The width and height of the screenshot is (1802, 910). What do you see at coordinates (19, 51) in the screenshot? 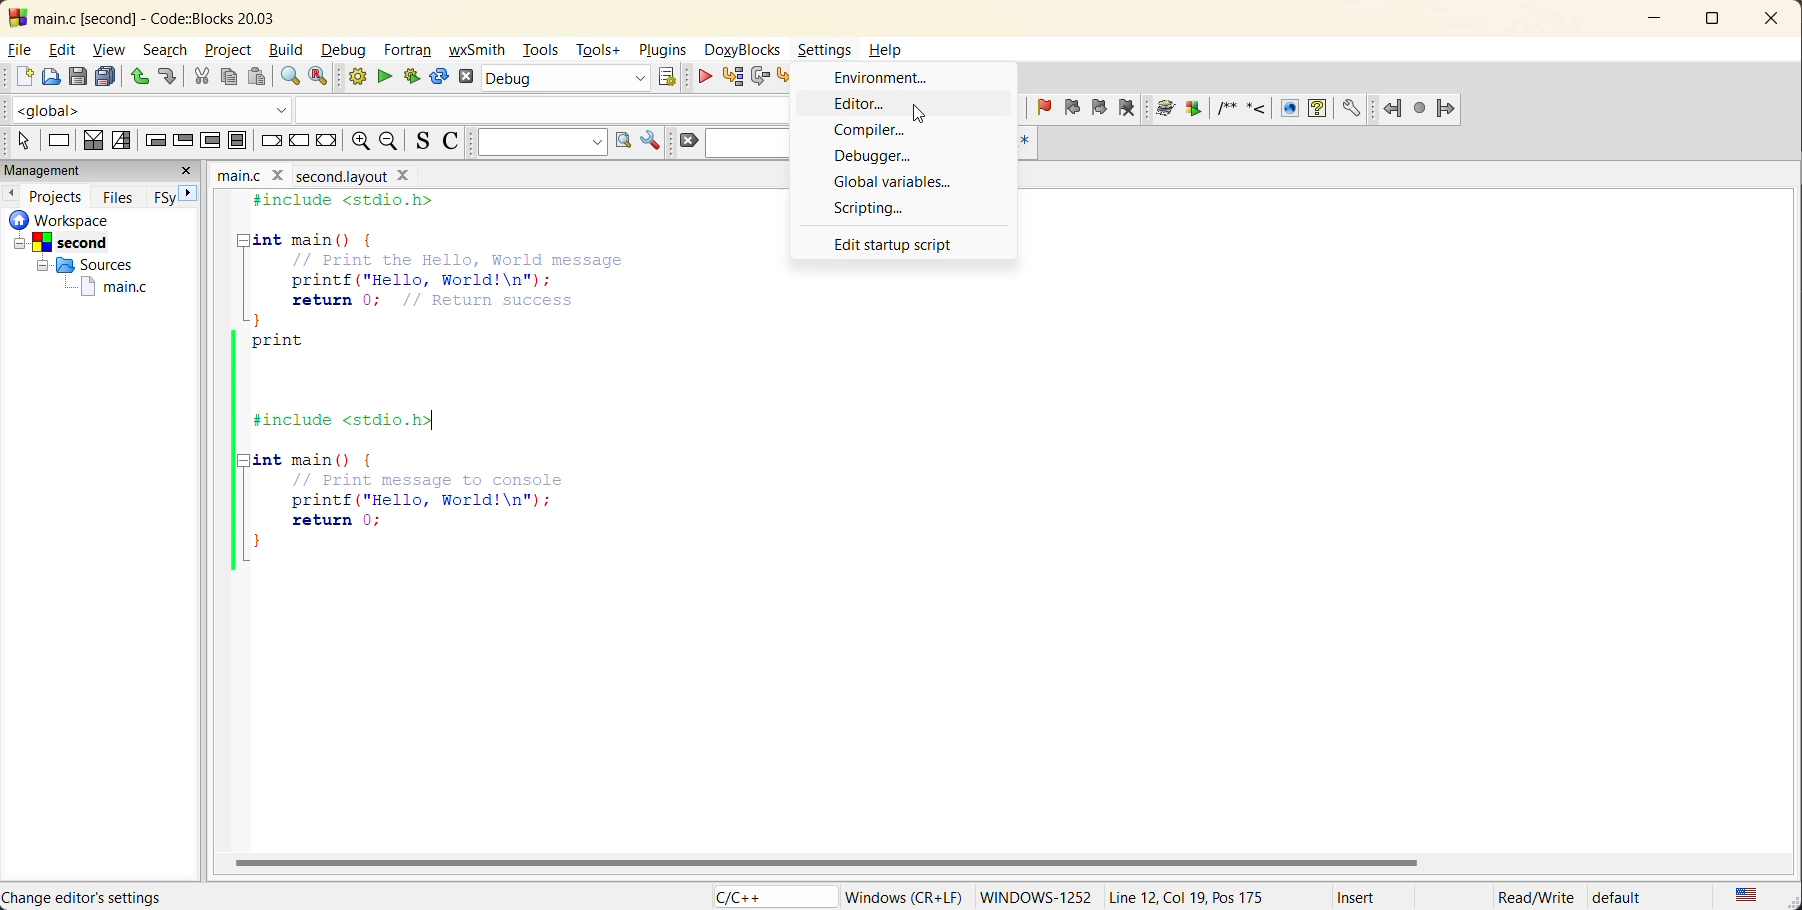
I see `file` at bounding box center [19, 51].